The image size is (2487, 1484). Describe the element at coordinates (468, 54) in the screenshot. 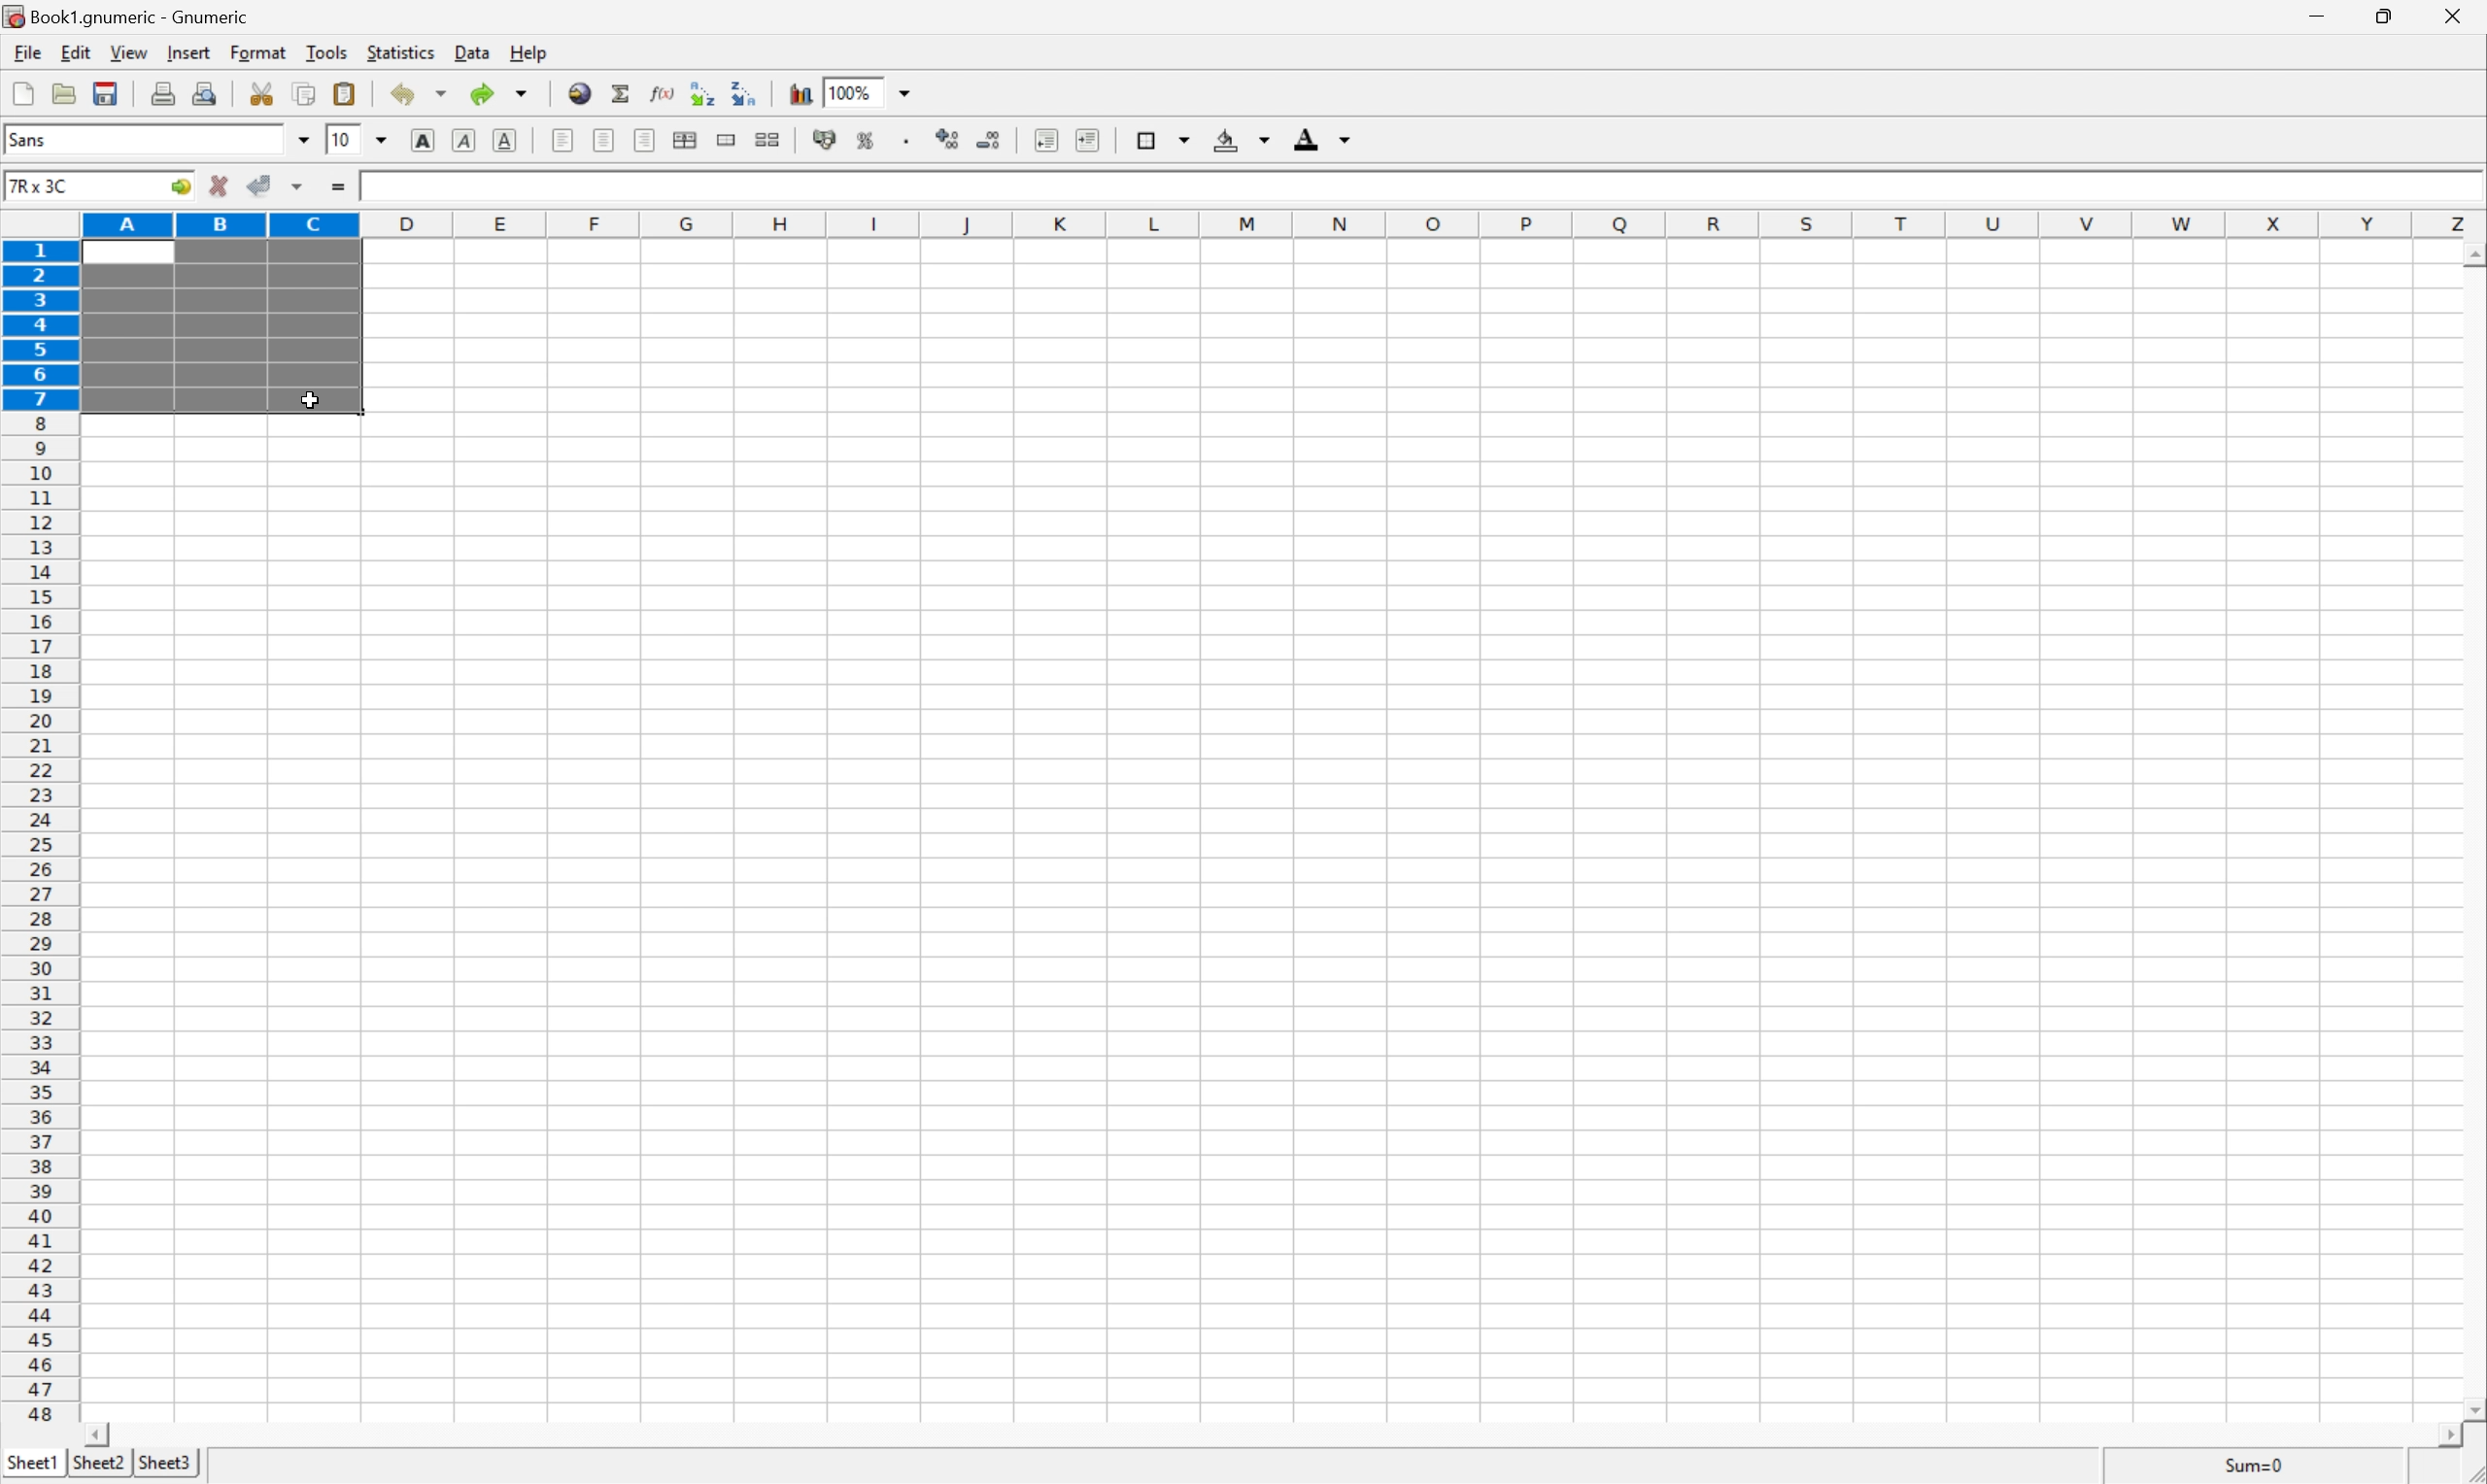

I see `data` at that location.